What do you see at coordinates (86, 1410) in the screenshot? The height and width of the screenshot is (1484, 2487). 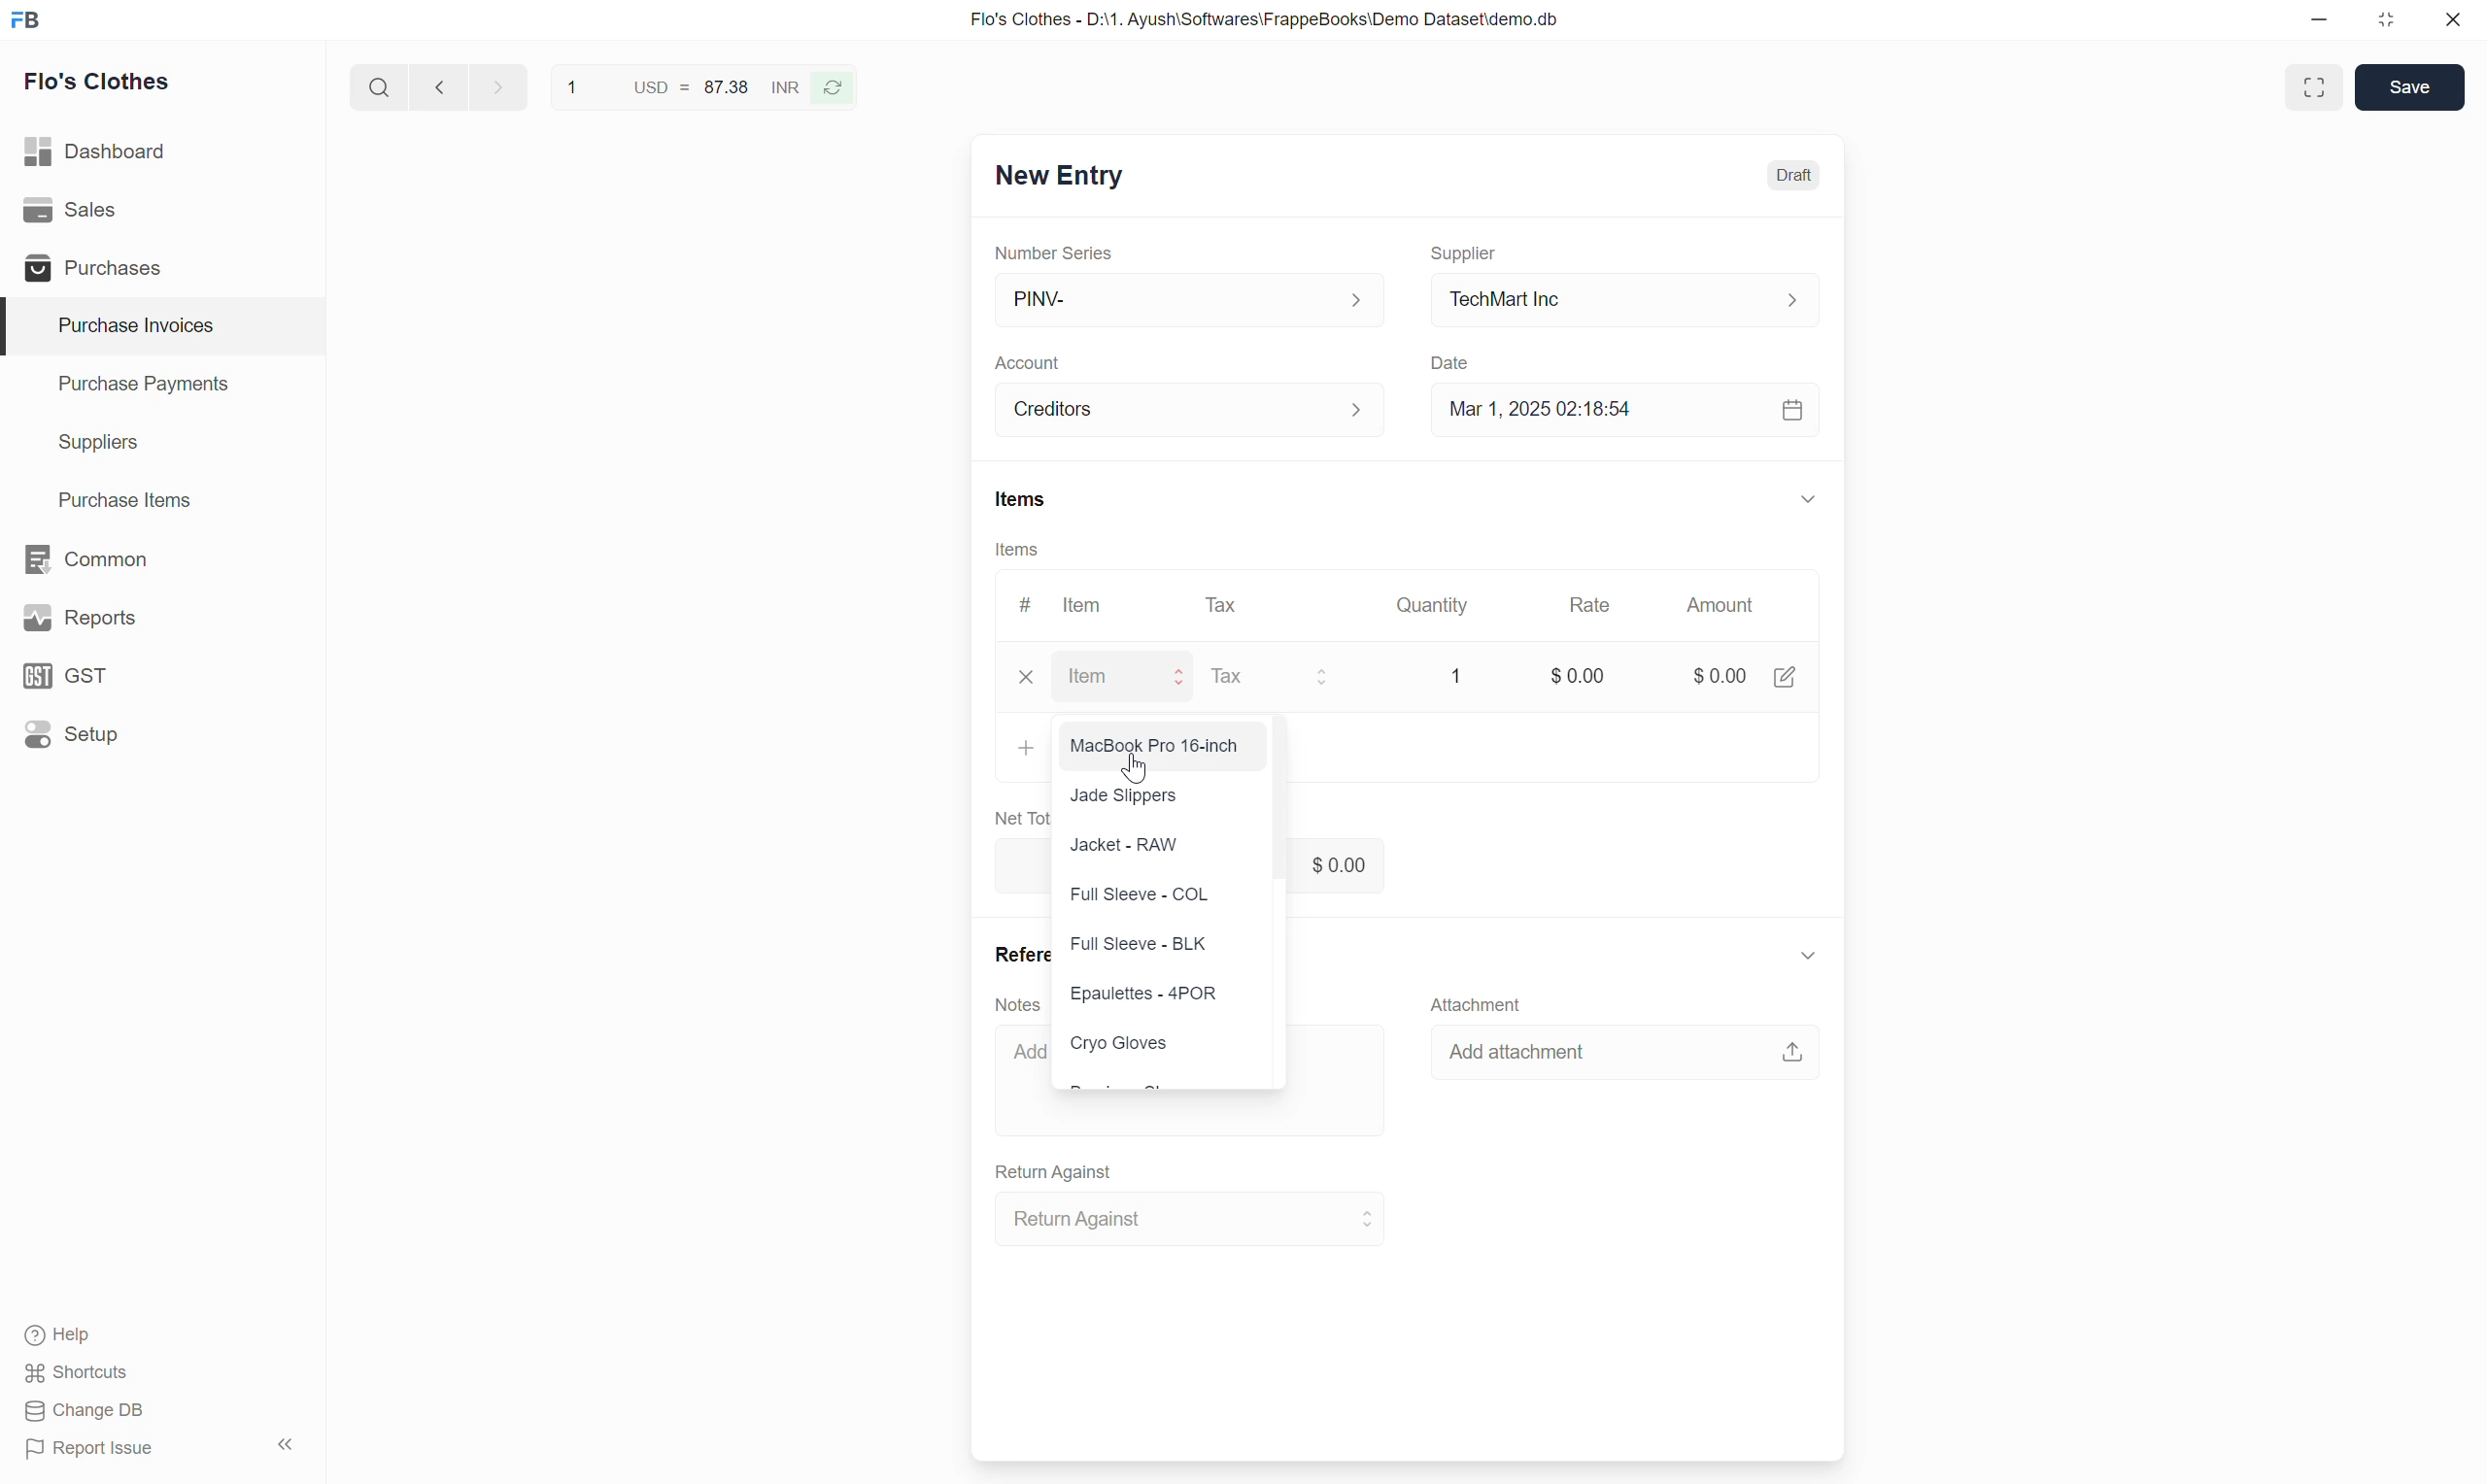 I see `Change DB` at bounding box center [86, 1410].